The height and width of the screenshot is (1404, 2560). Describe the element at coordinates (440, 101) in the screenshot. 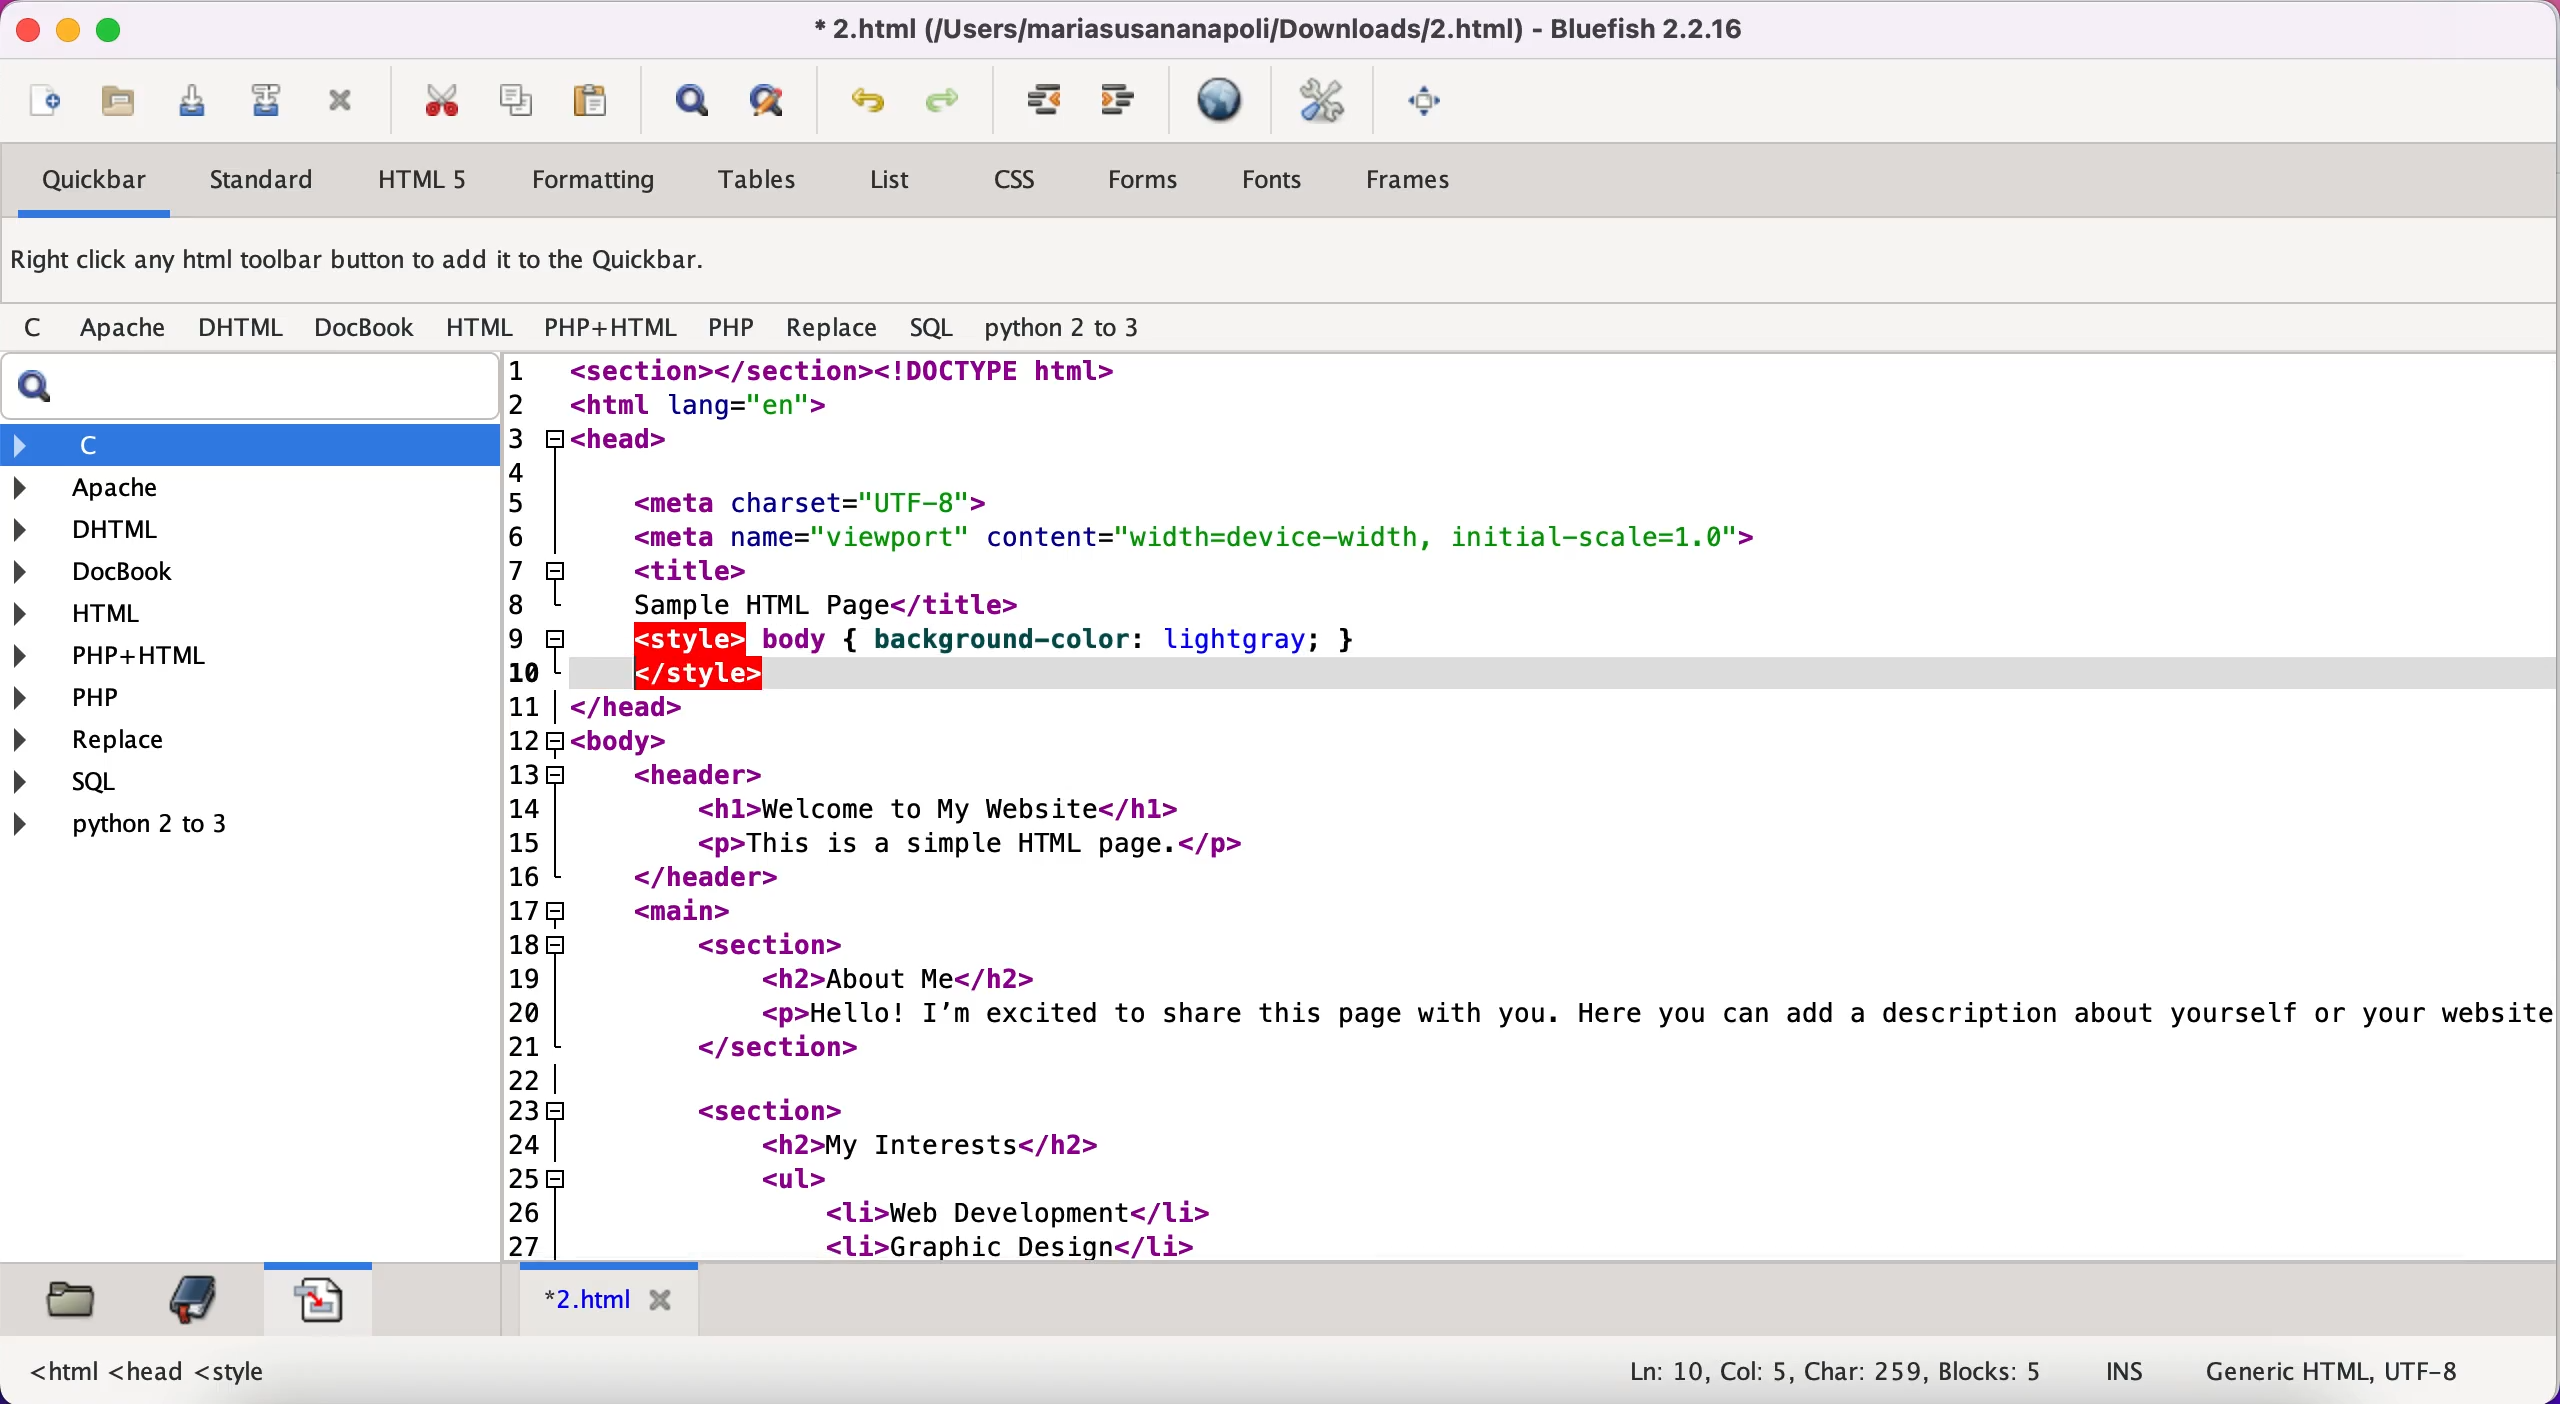

I see `cut` at that location.